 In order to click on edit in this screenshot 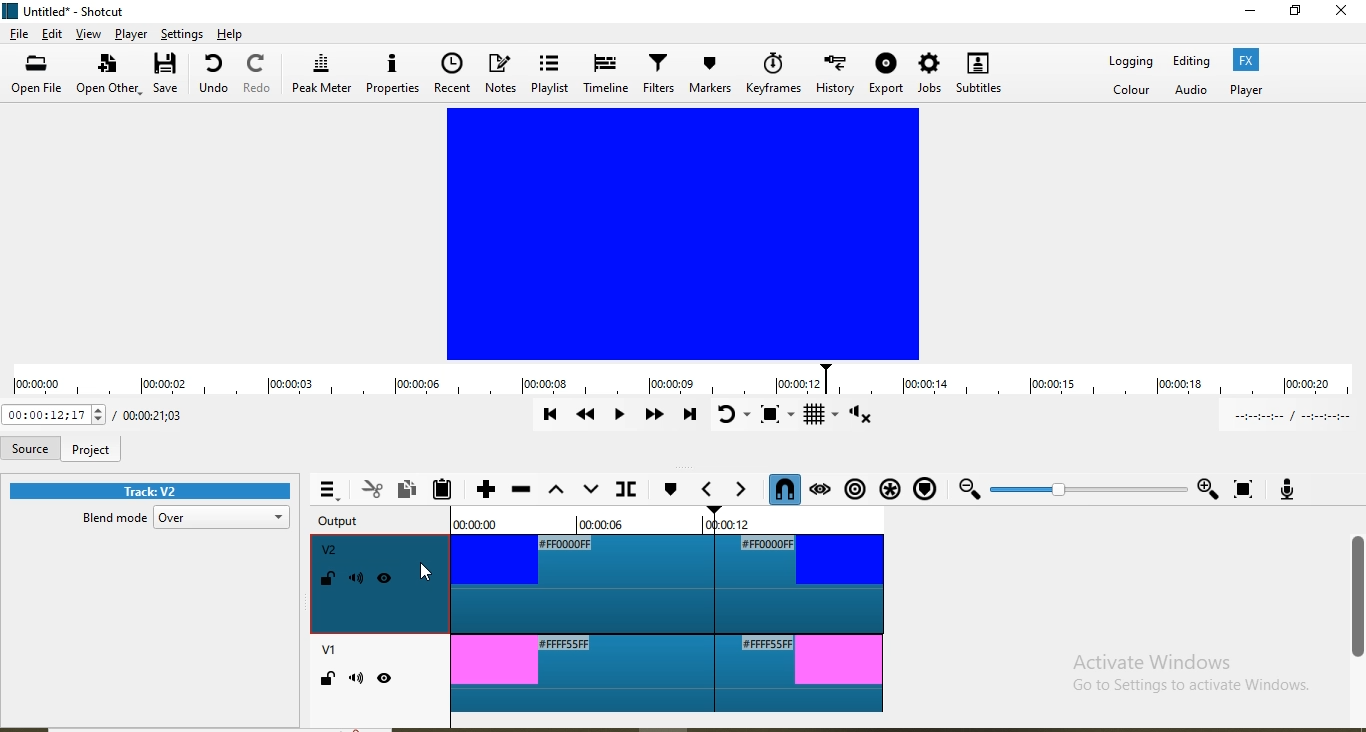, I will do `click(51, 34)`.